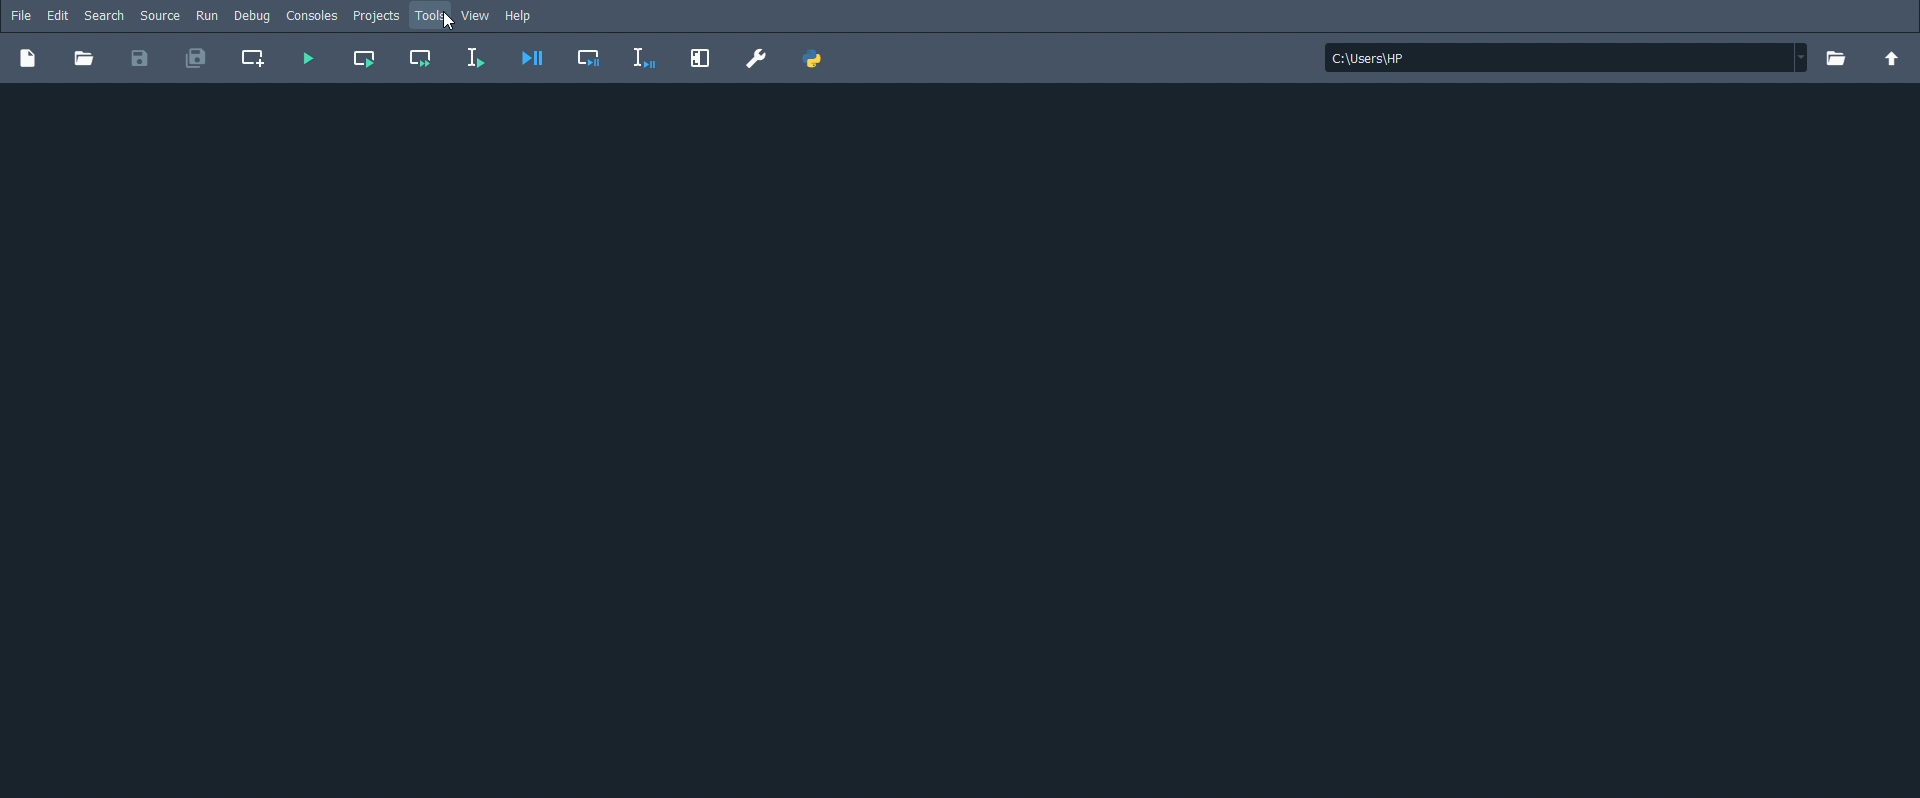 This screenshot has height=798, width=1920. I want to click on PYTHONPATH manager, so click(813, 60).